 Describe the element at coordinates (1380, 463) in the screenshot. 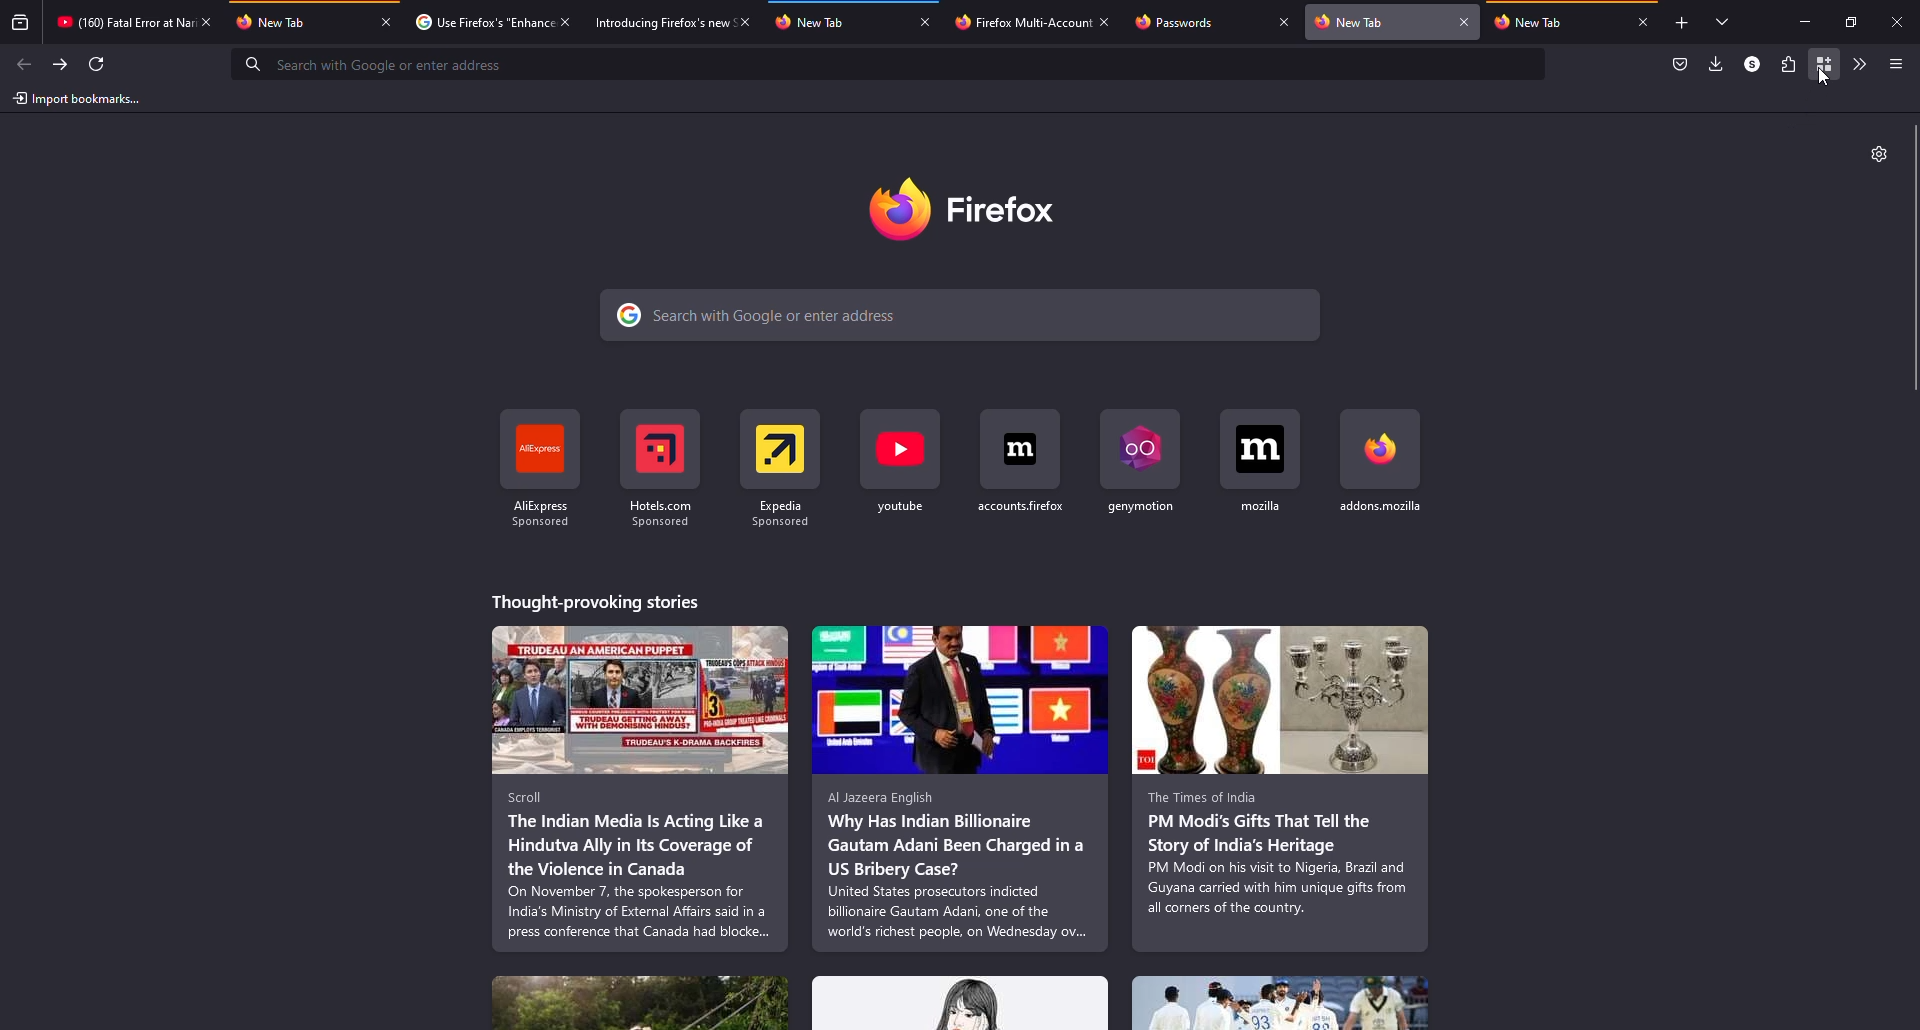

I see `shortcut` at that location.